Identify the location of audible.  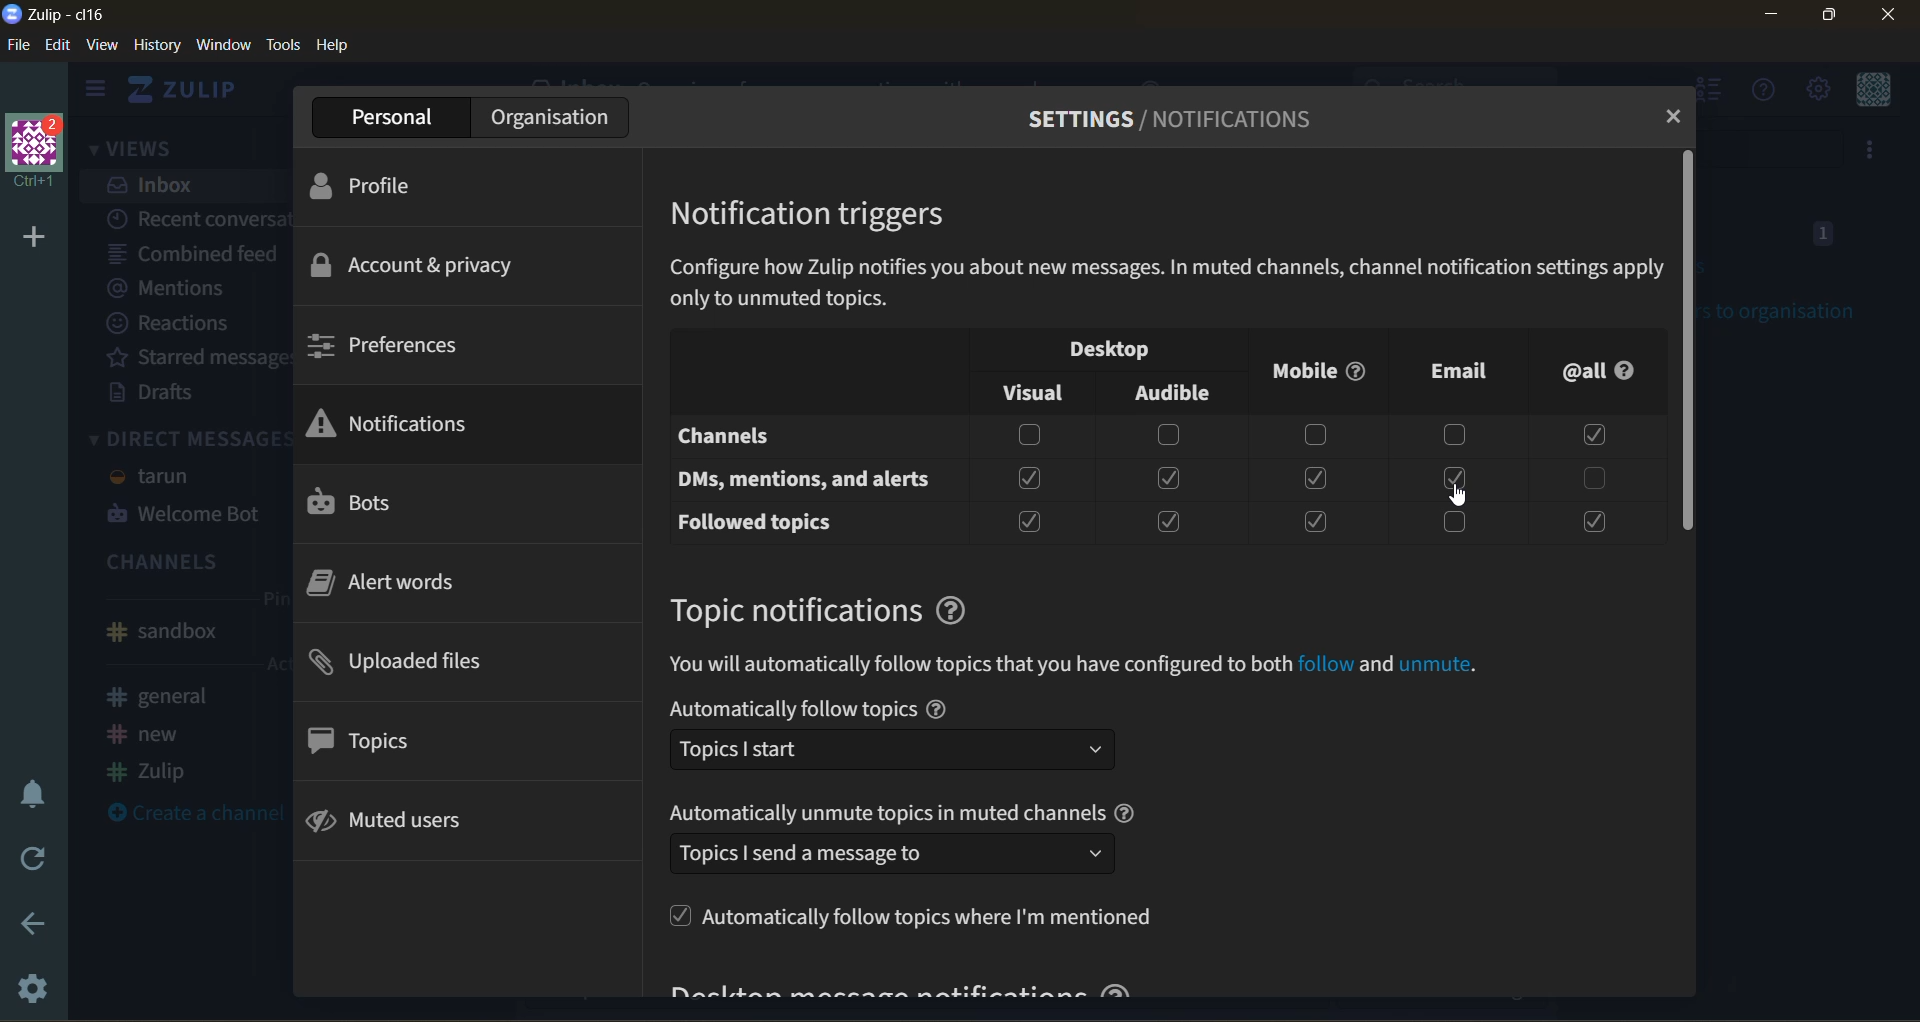
(1174, 389).